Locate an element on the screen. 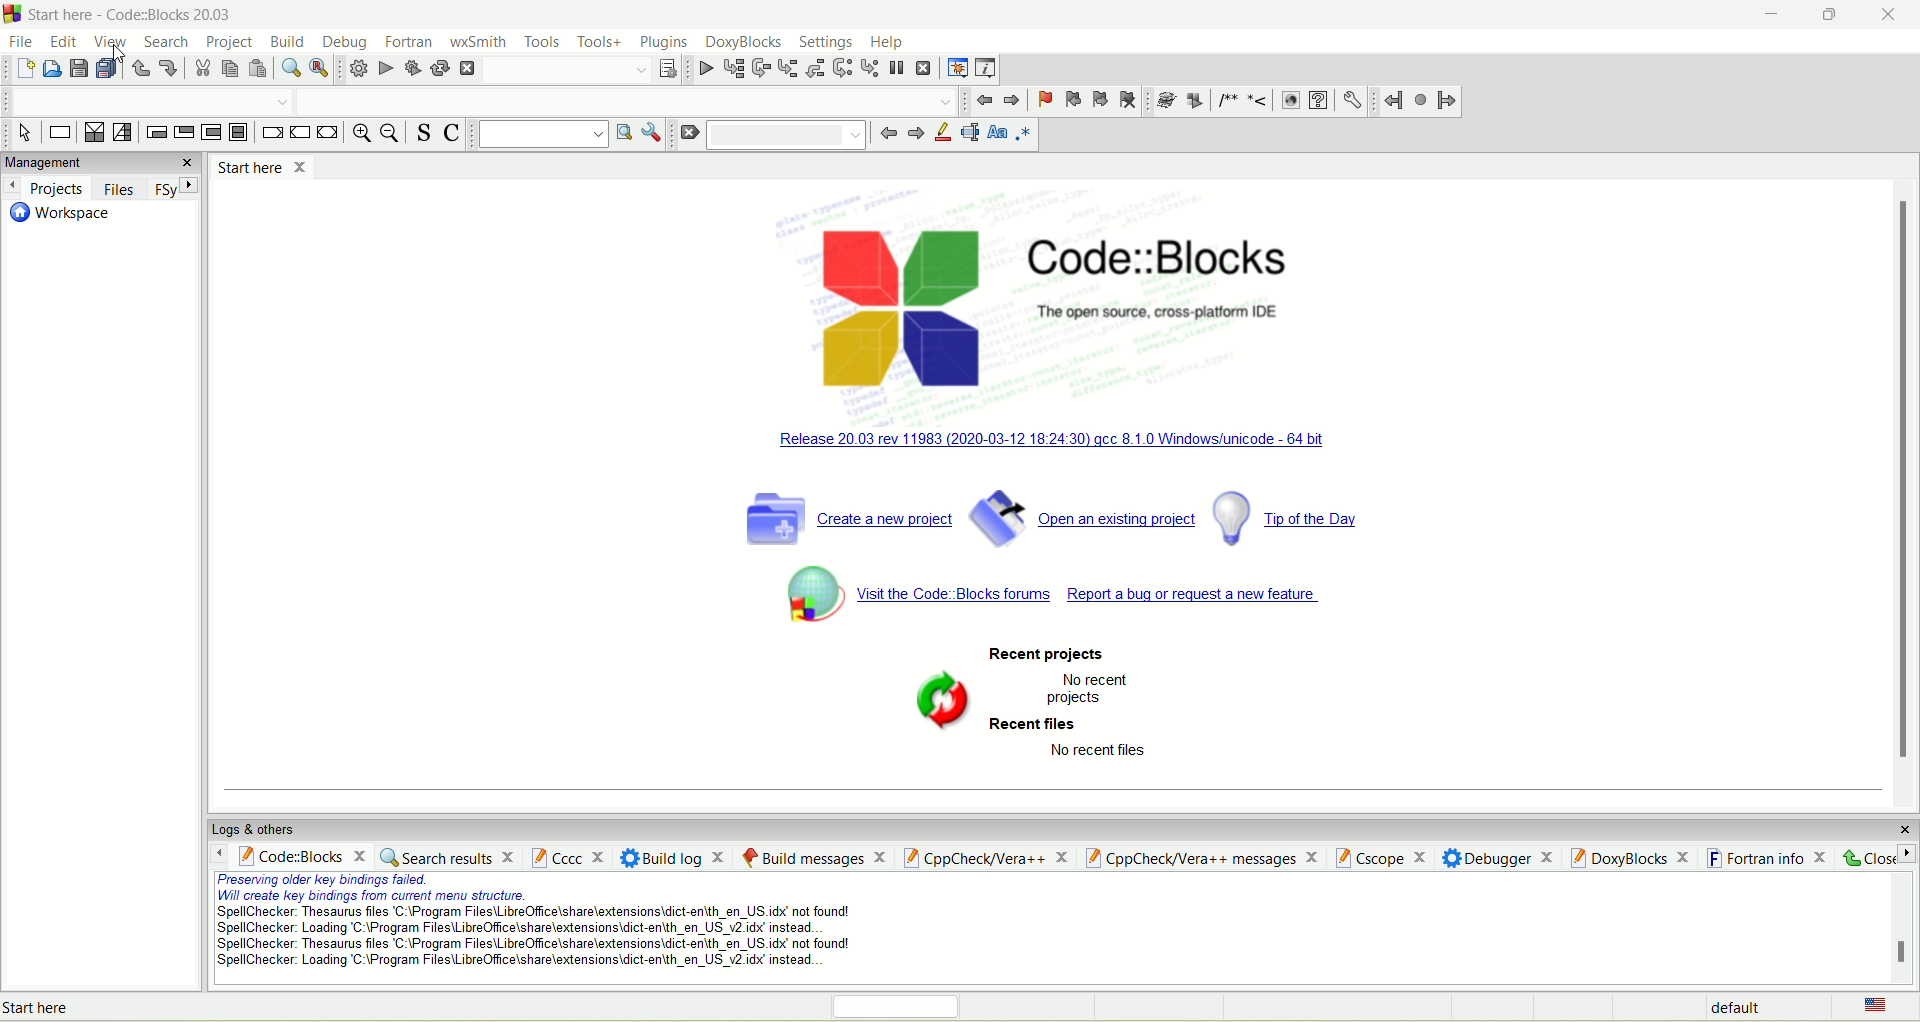 The width and height of the screenshot is (1920, 1022). search is located at coordinates (167, 43).